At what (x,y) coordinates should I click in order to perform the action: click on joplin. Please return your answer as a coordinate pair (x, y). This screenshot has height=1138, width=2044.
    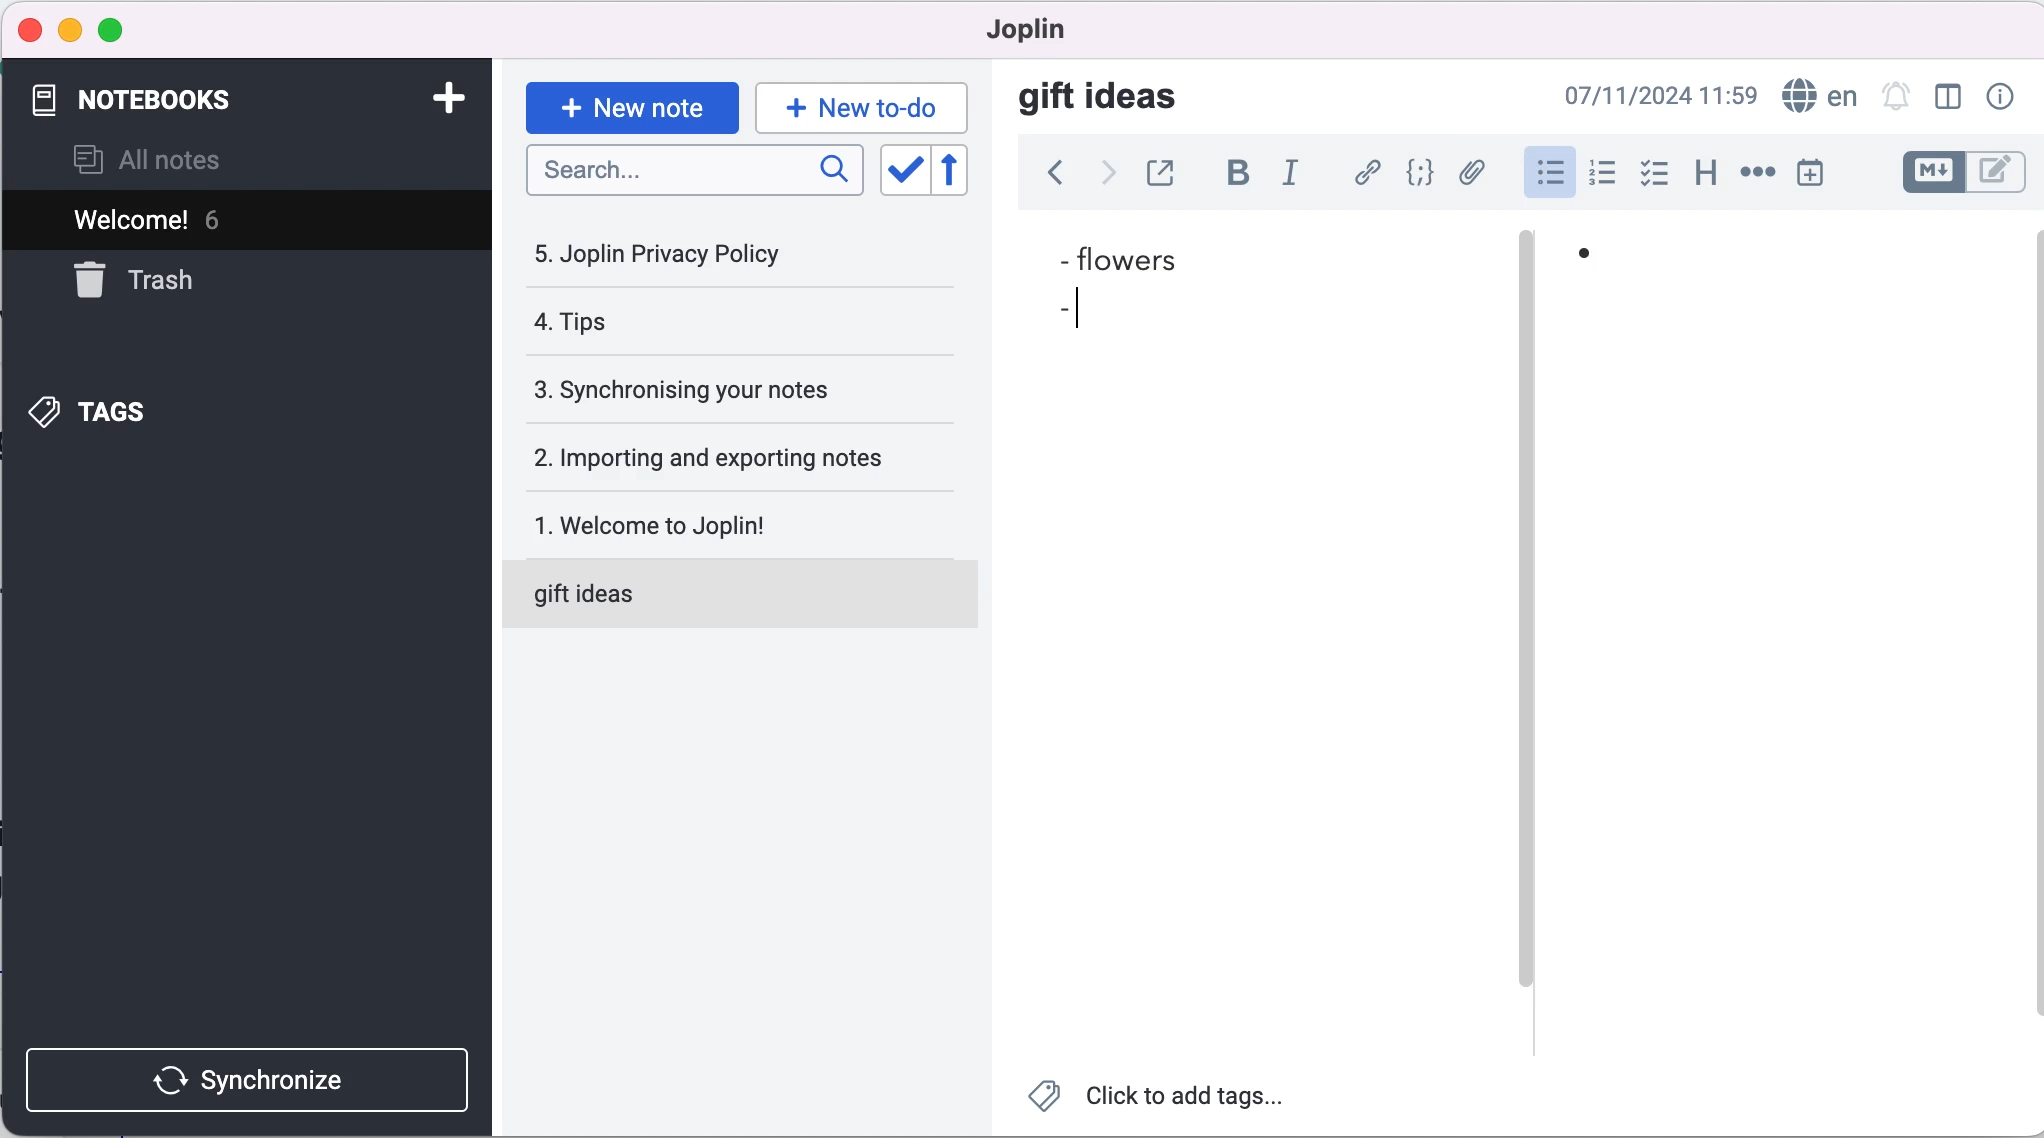
    Looking at the image, I should click on (1025, 29).